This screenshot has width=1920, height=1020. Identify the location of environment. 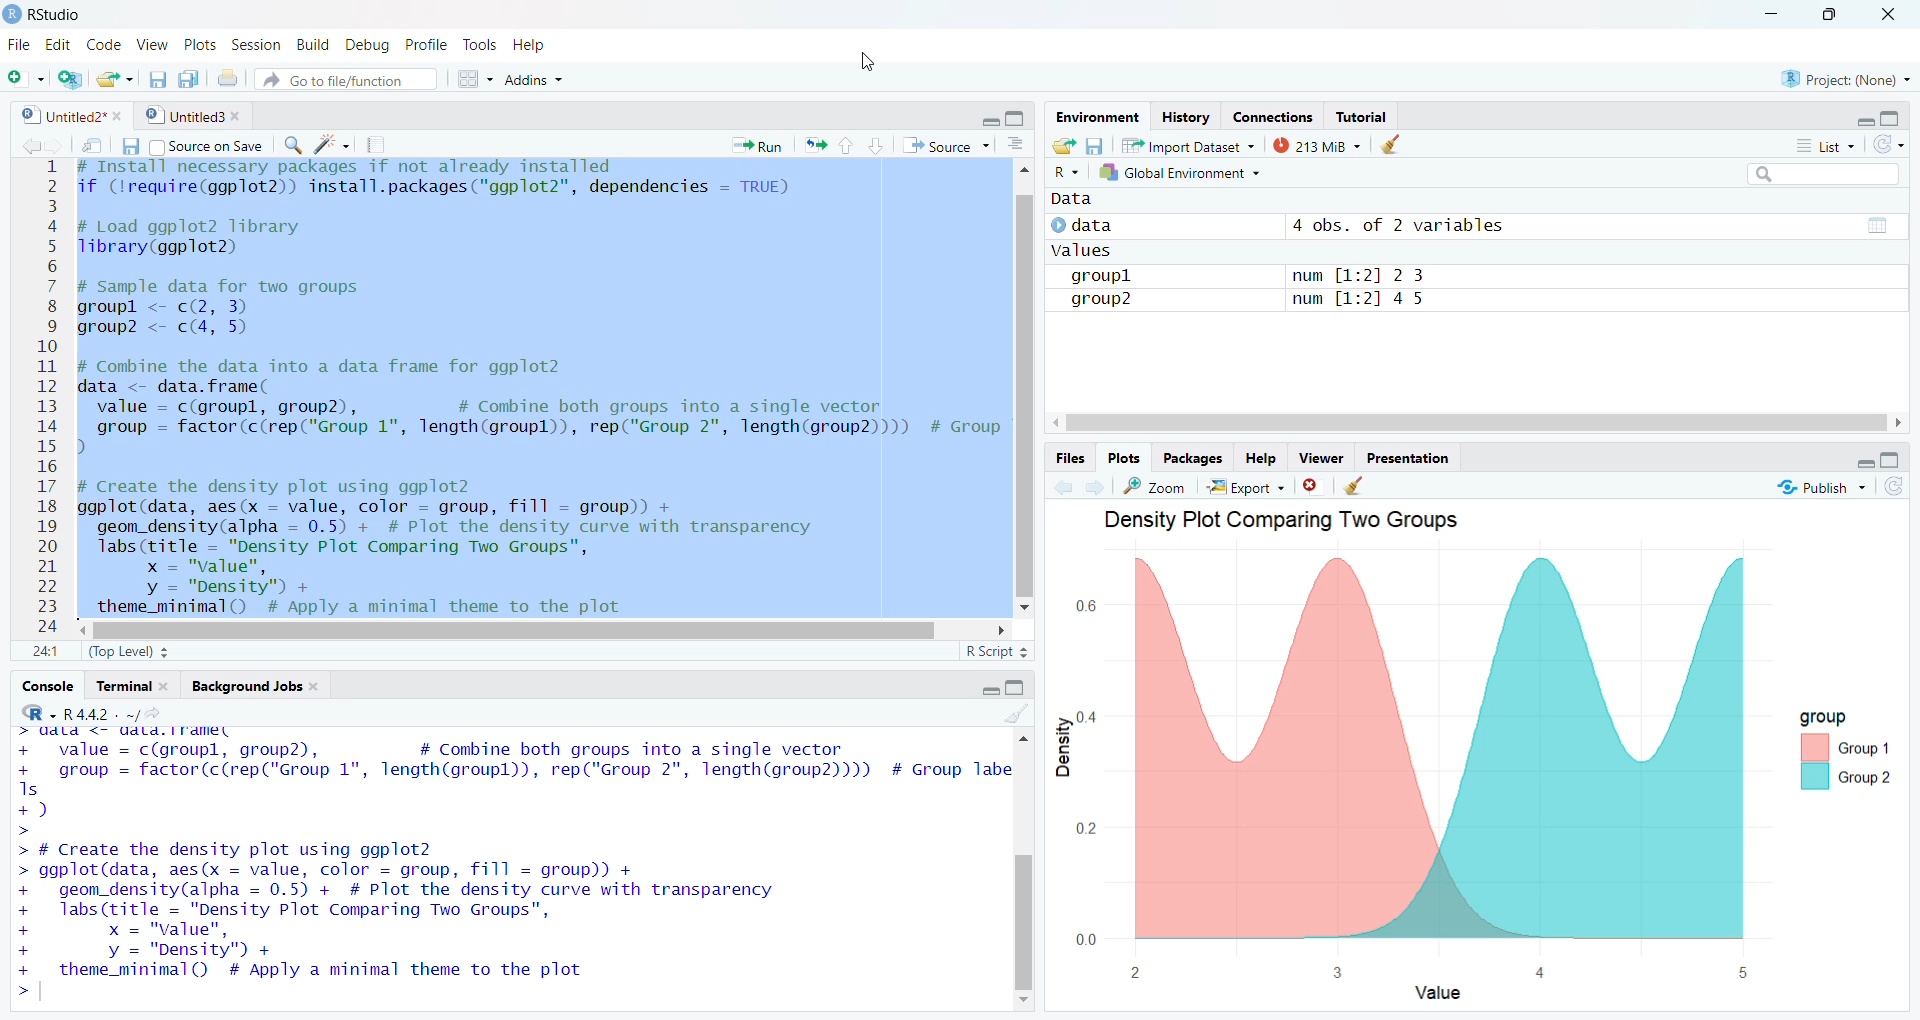
(1091, 117).